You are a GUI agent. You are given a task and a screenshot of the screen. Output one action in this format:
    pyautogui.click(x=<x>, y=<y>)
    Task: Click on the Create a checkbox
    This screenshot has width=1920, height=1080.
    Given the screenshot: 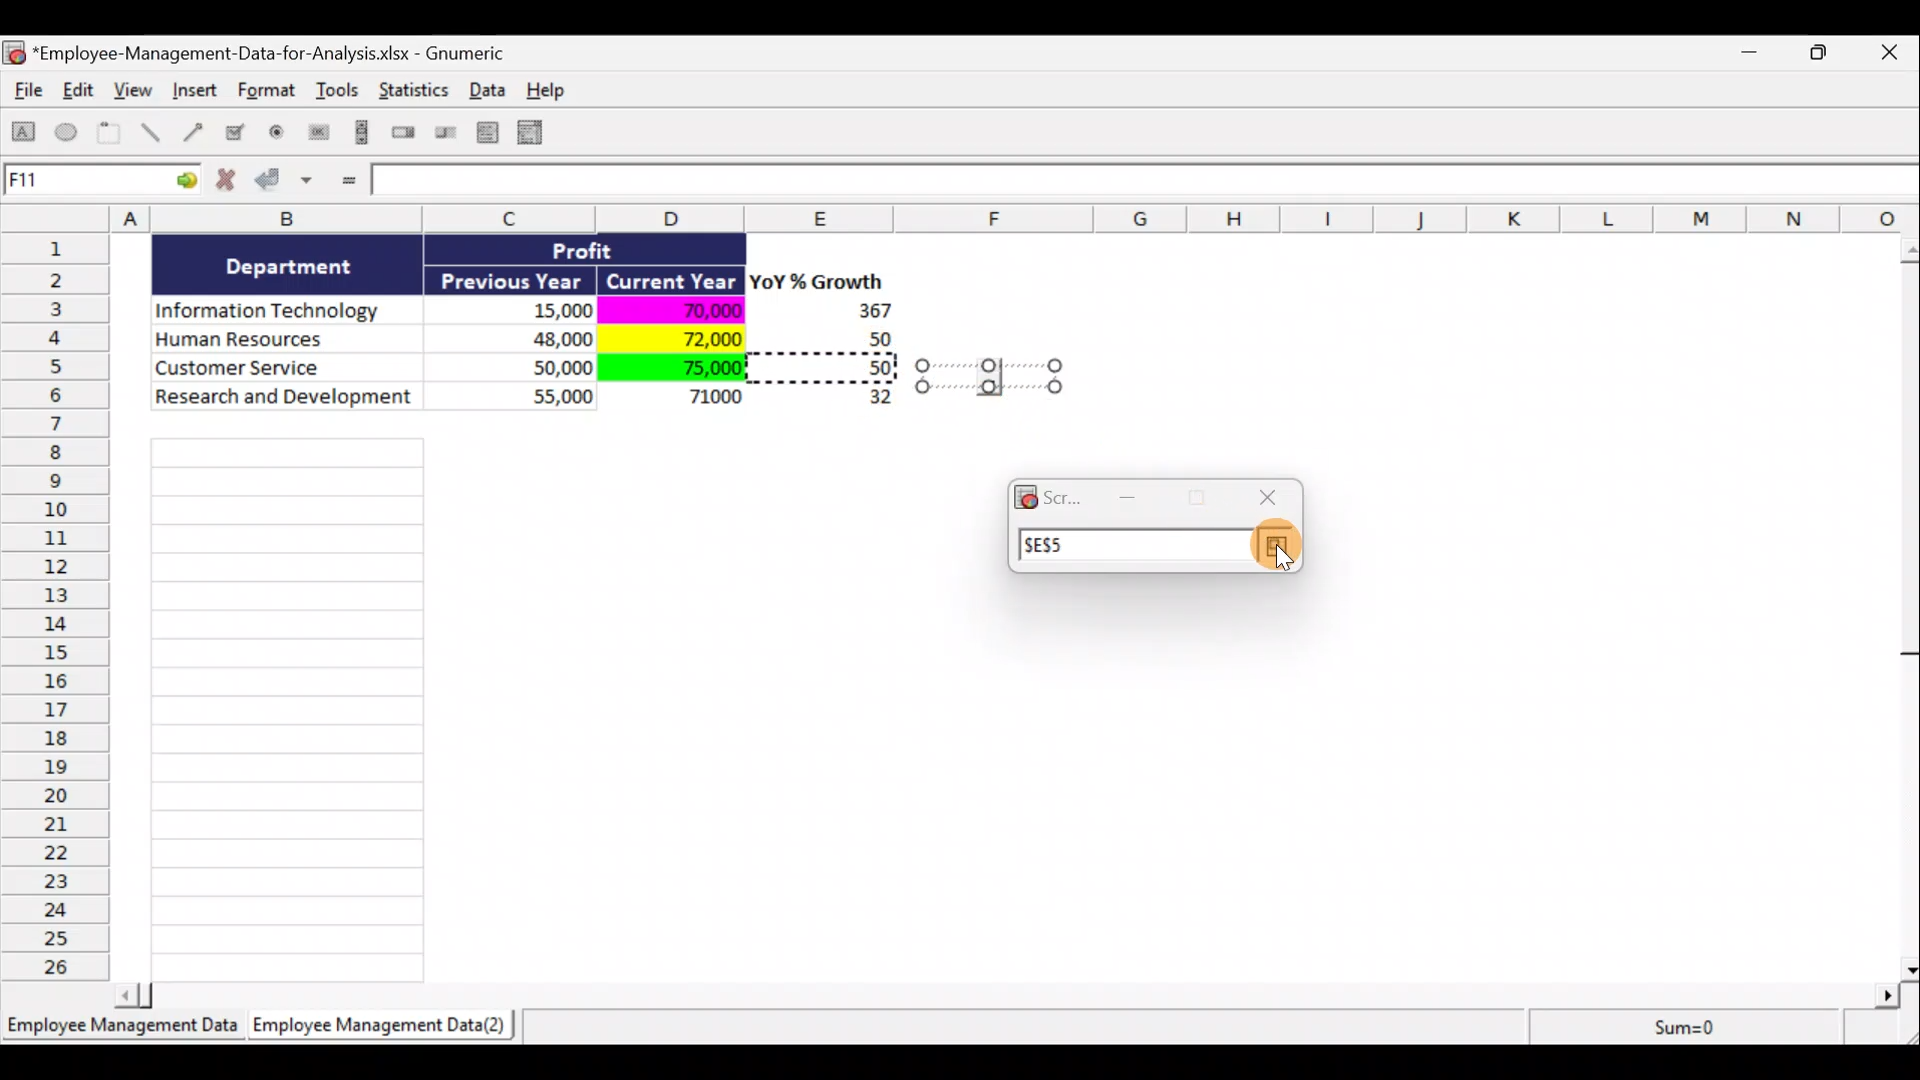 What is the action you would take?
    pyautogui.click(x=236, y=132)
    